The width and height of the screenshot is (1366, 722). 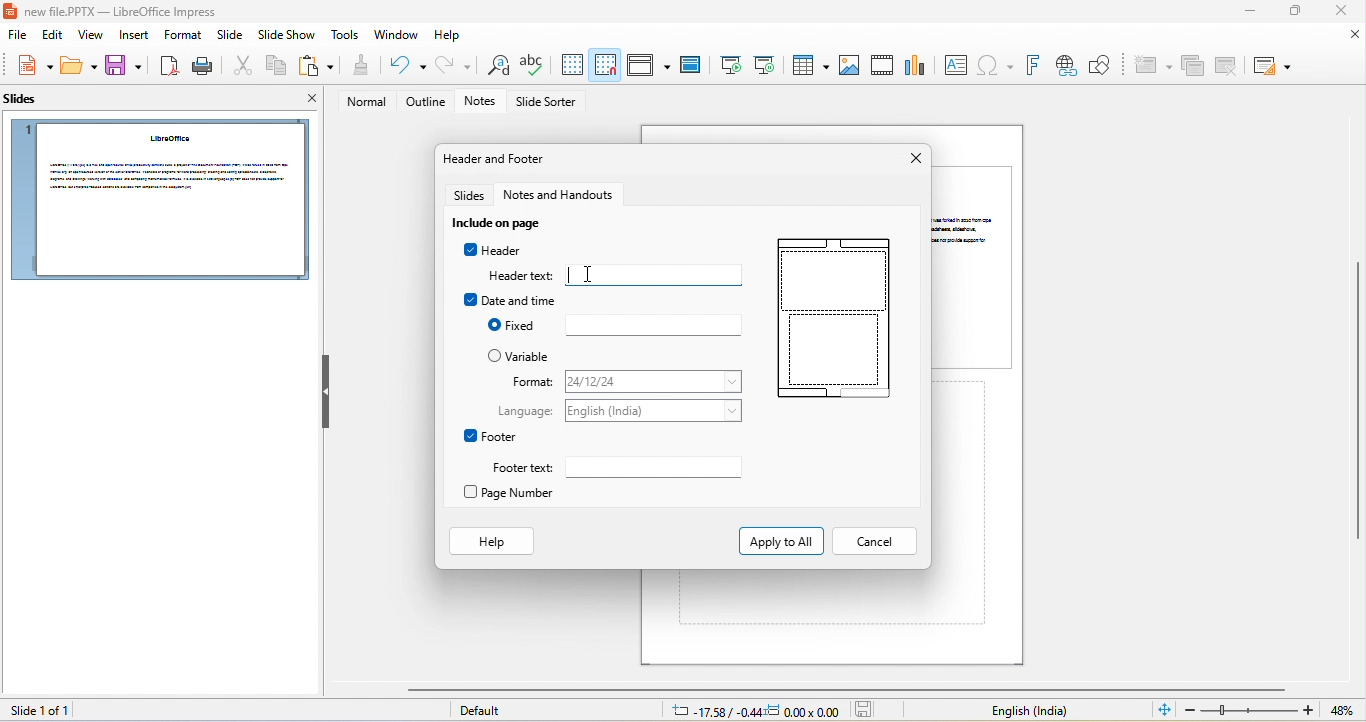 What do you see at coordinates (648, 65) in the screenshot?
I see `display view` at bounding box center [648, 65].